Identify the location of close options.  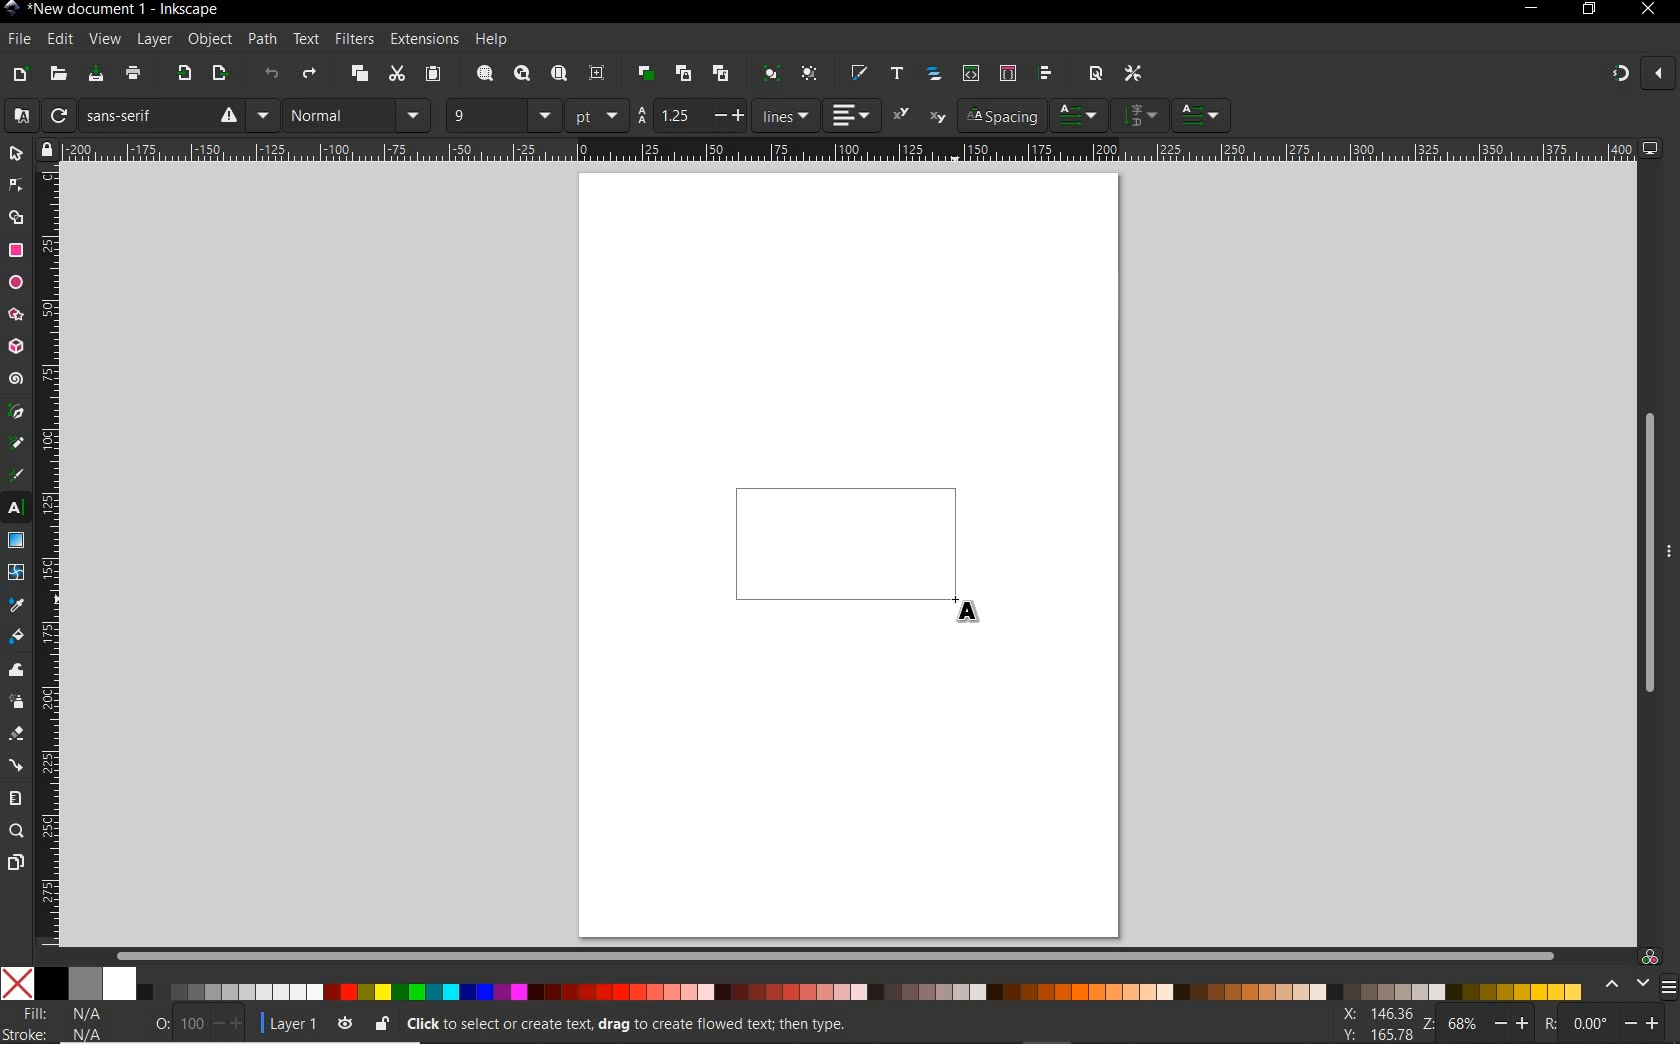
(1658, 75).